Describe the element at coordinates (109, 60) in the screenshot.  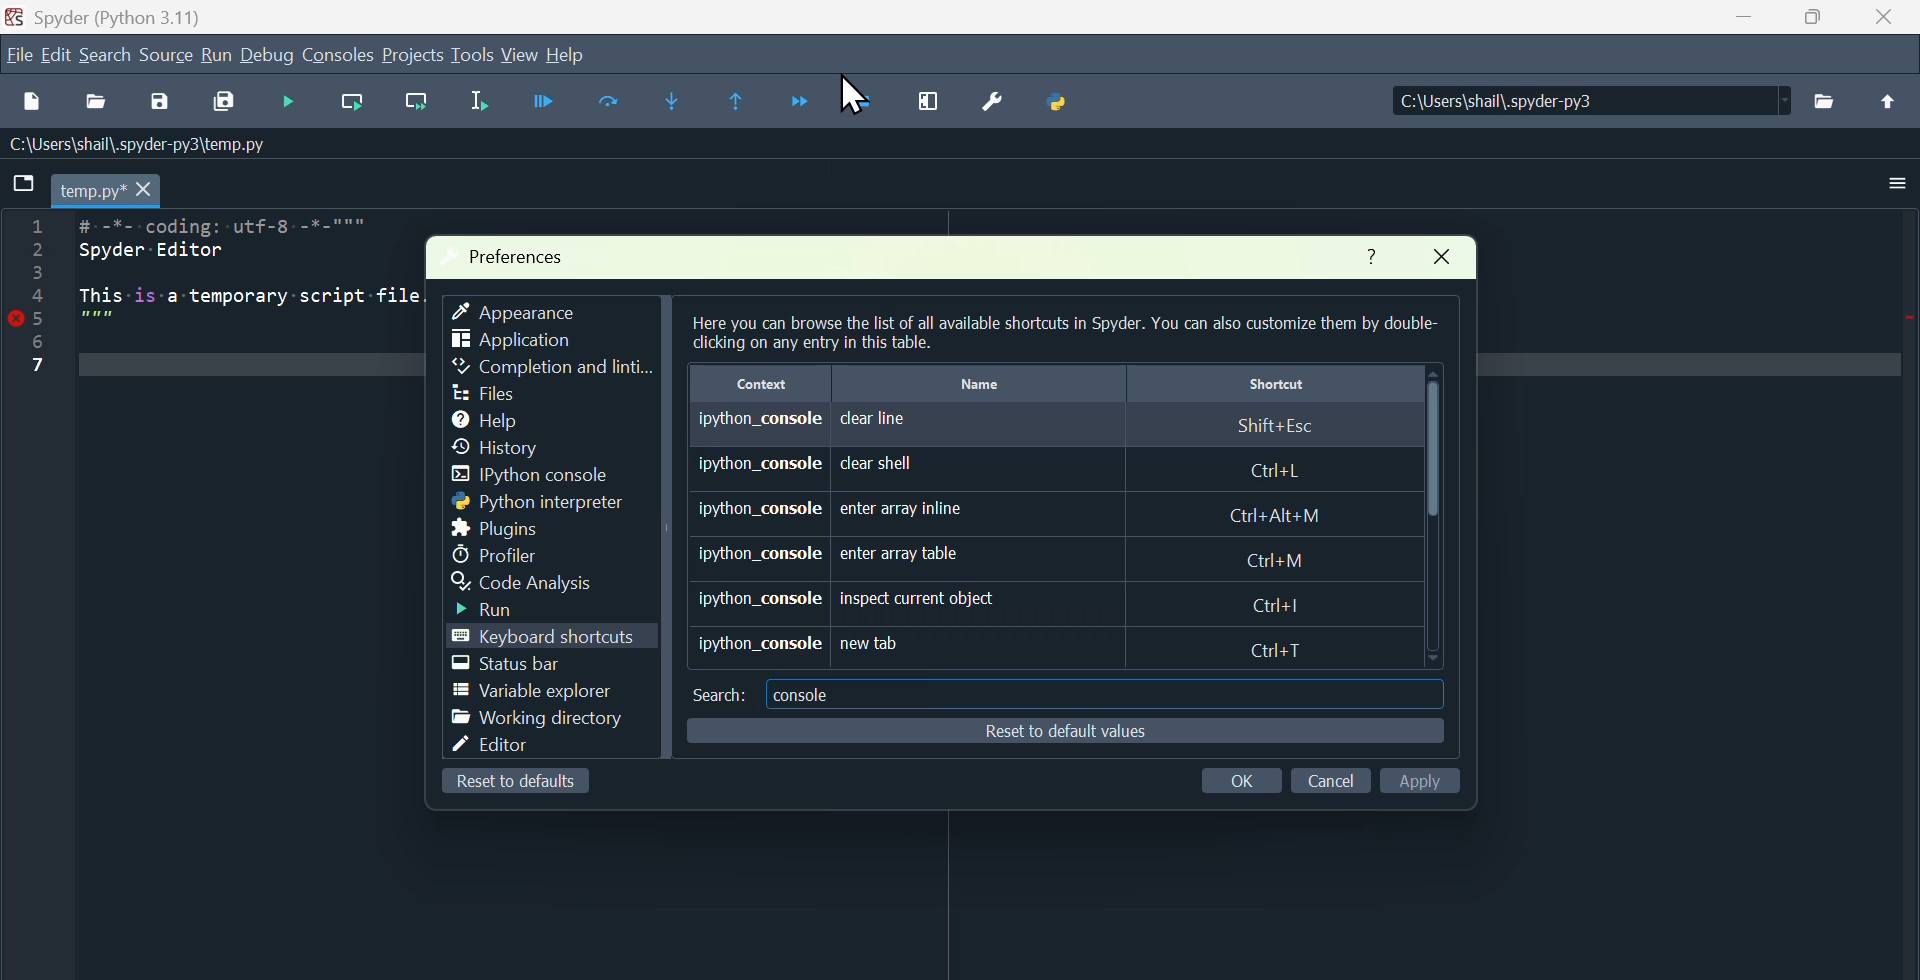
I see `Search` at that location.